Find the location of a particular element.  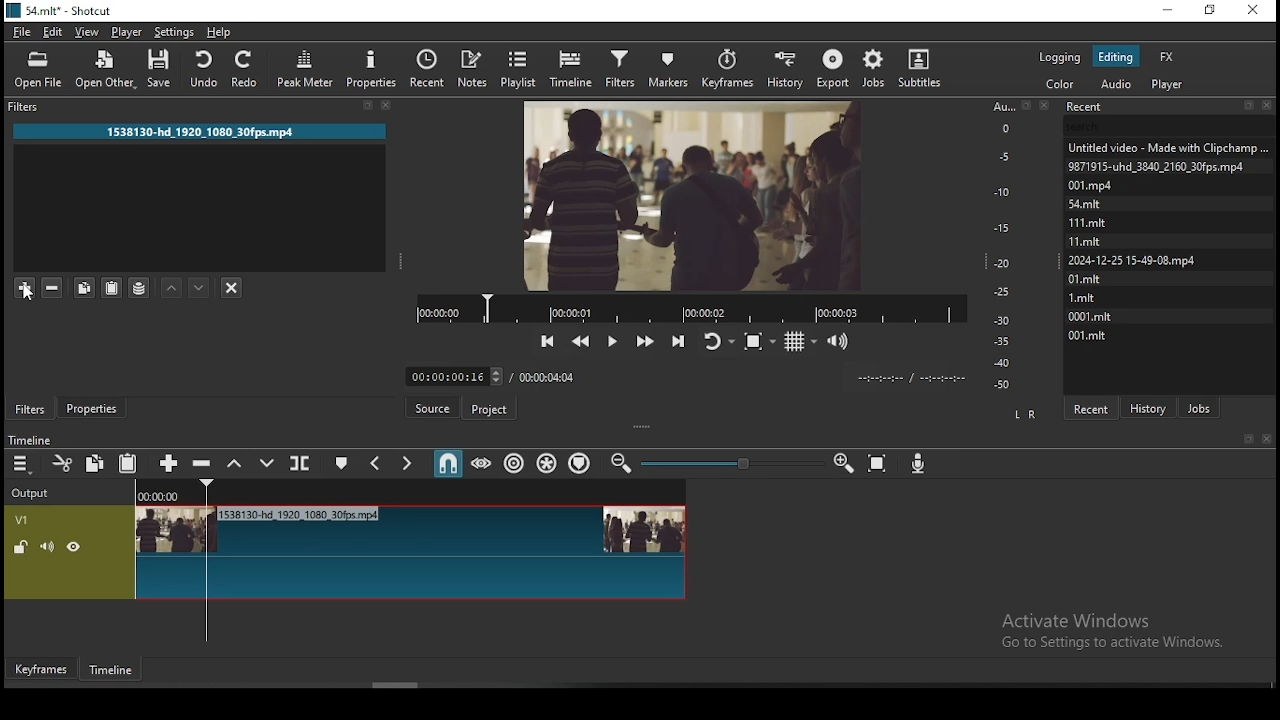

Filter is located at coordinates (207, 107).